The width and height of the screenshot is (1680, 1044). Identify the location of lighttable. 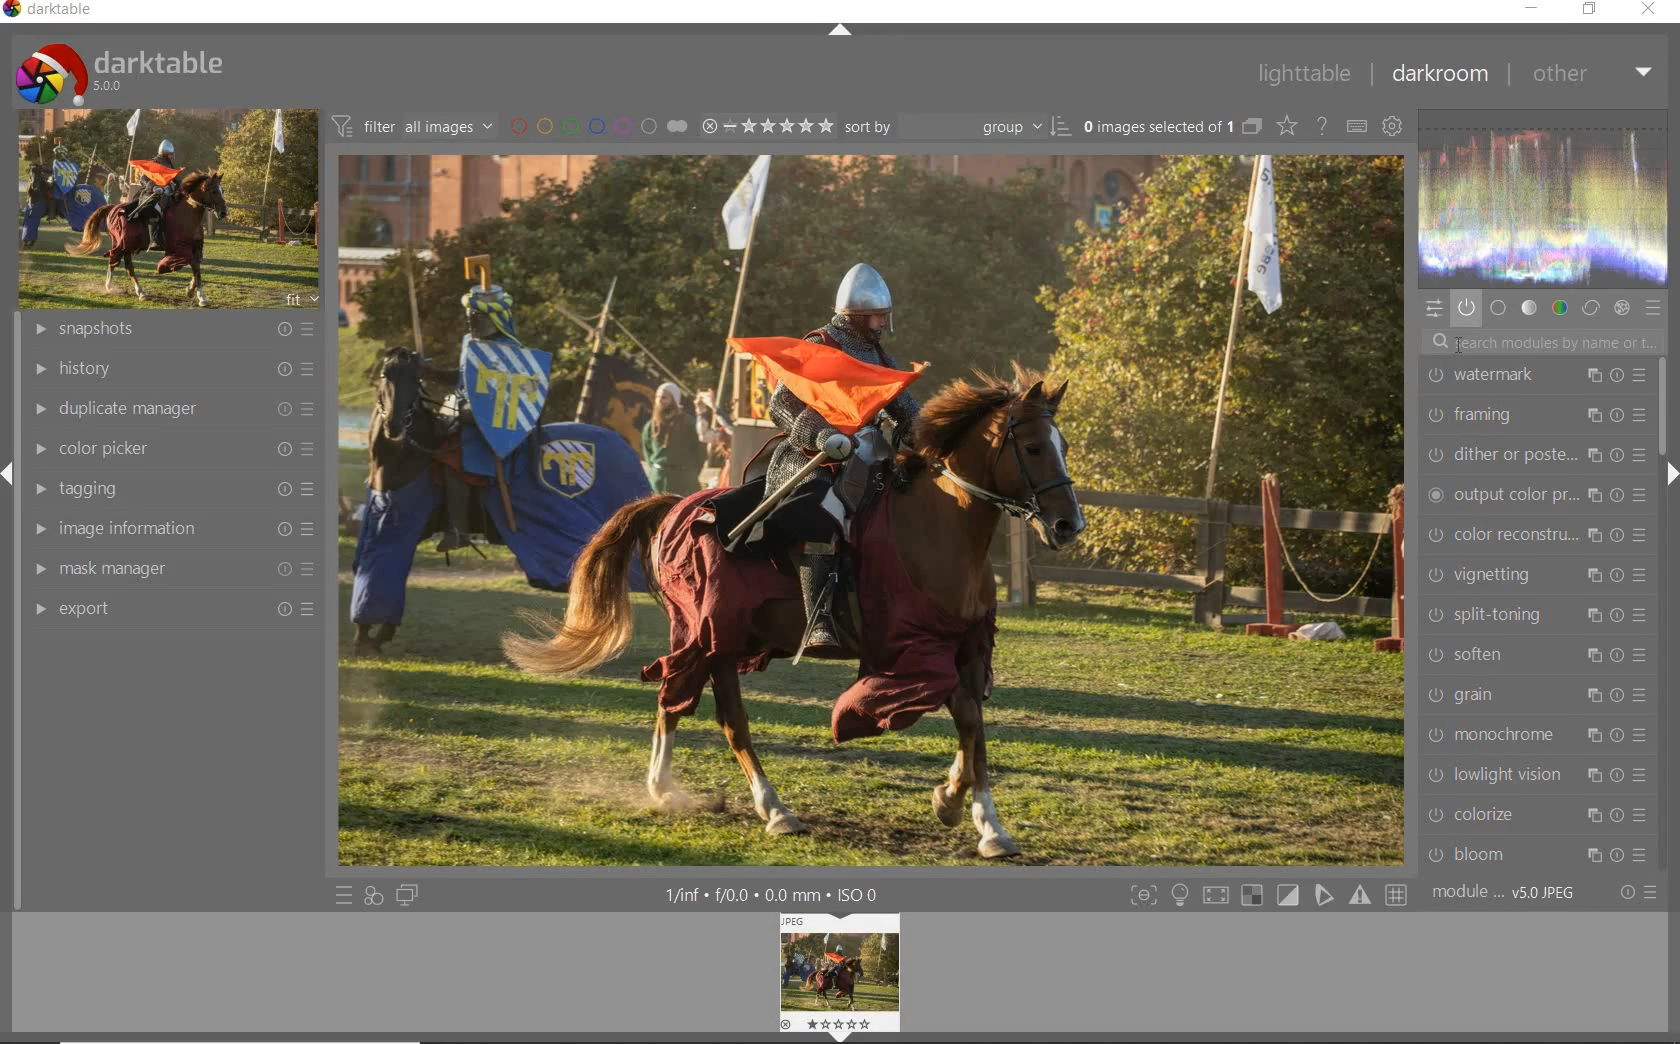
(1306, 73).